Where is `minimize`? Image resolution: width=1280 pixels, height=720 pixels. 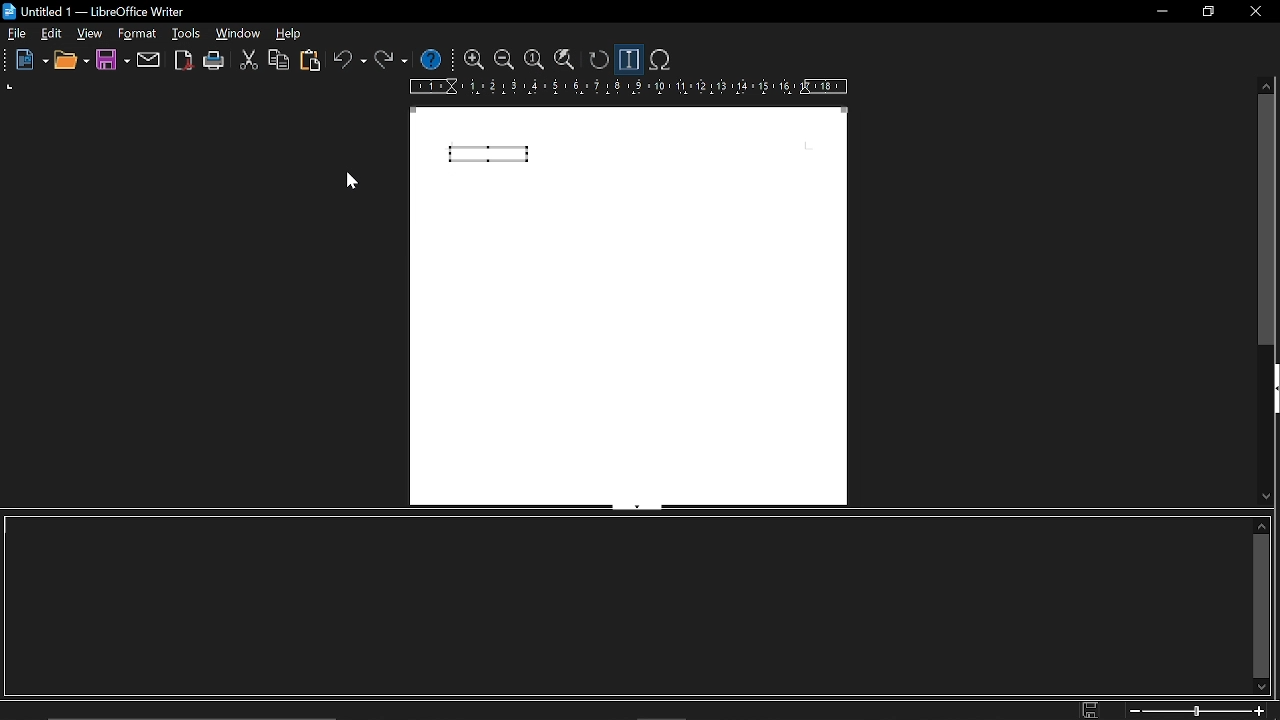
minimize is located at coordinates (1164, 12).